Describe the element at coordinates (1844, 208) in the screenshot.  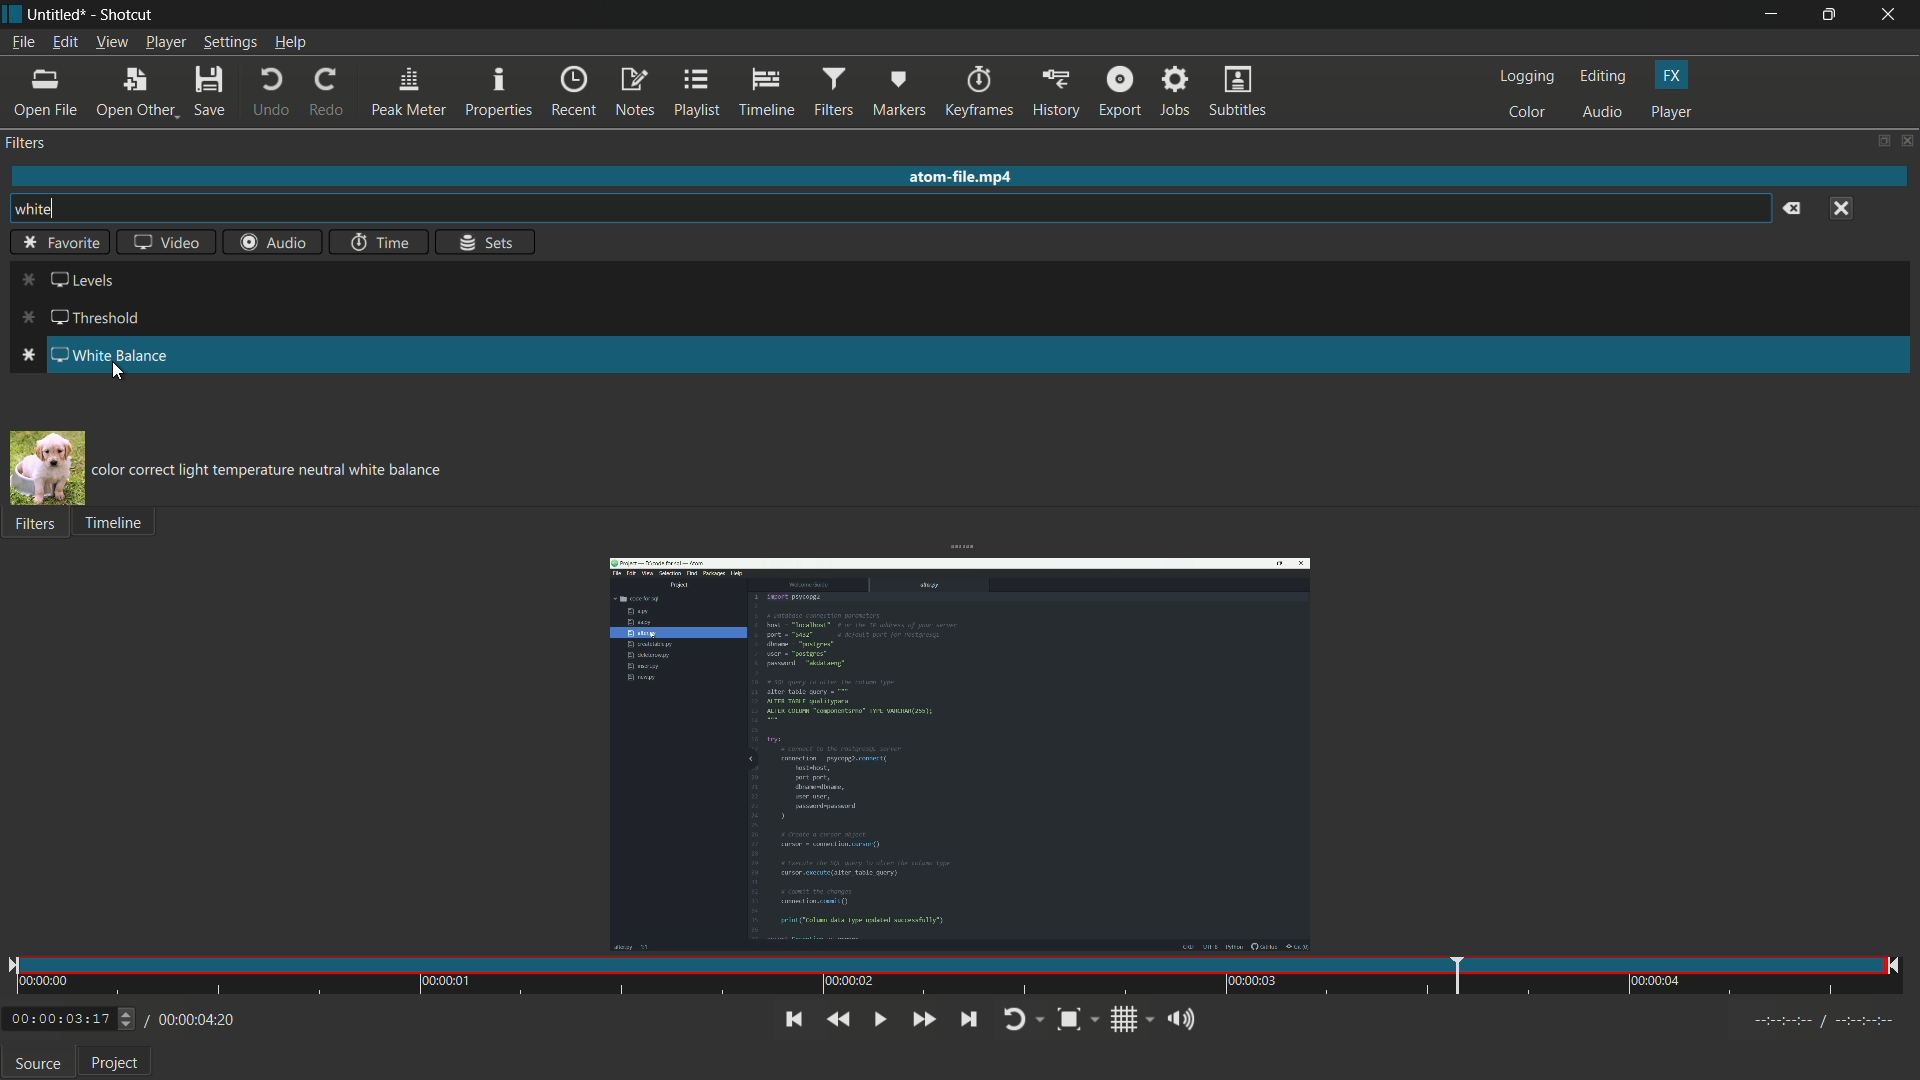
I see `close menu` at that location.